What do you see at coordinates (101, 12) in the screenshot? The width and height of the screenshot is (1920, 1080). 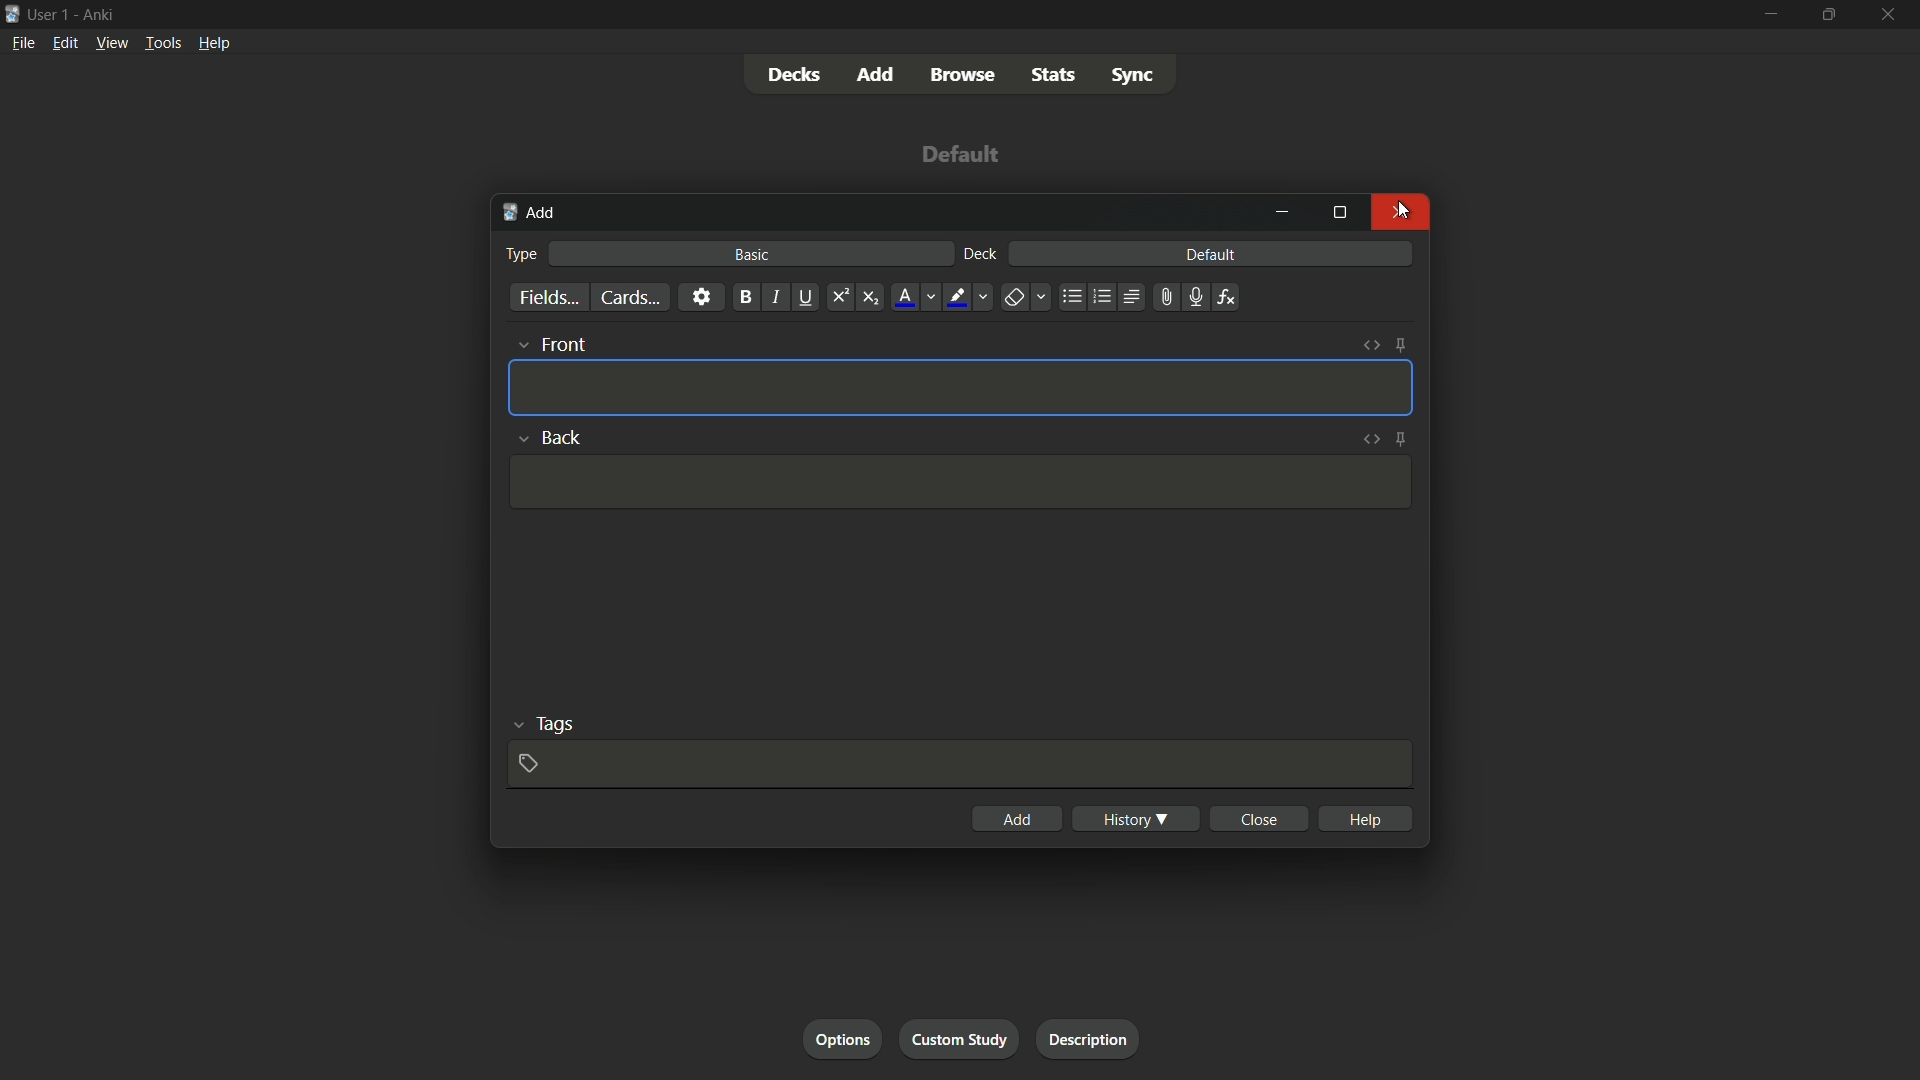 I see `app name` at bounding box center [101, 12].